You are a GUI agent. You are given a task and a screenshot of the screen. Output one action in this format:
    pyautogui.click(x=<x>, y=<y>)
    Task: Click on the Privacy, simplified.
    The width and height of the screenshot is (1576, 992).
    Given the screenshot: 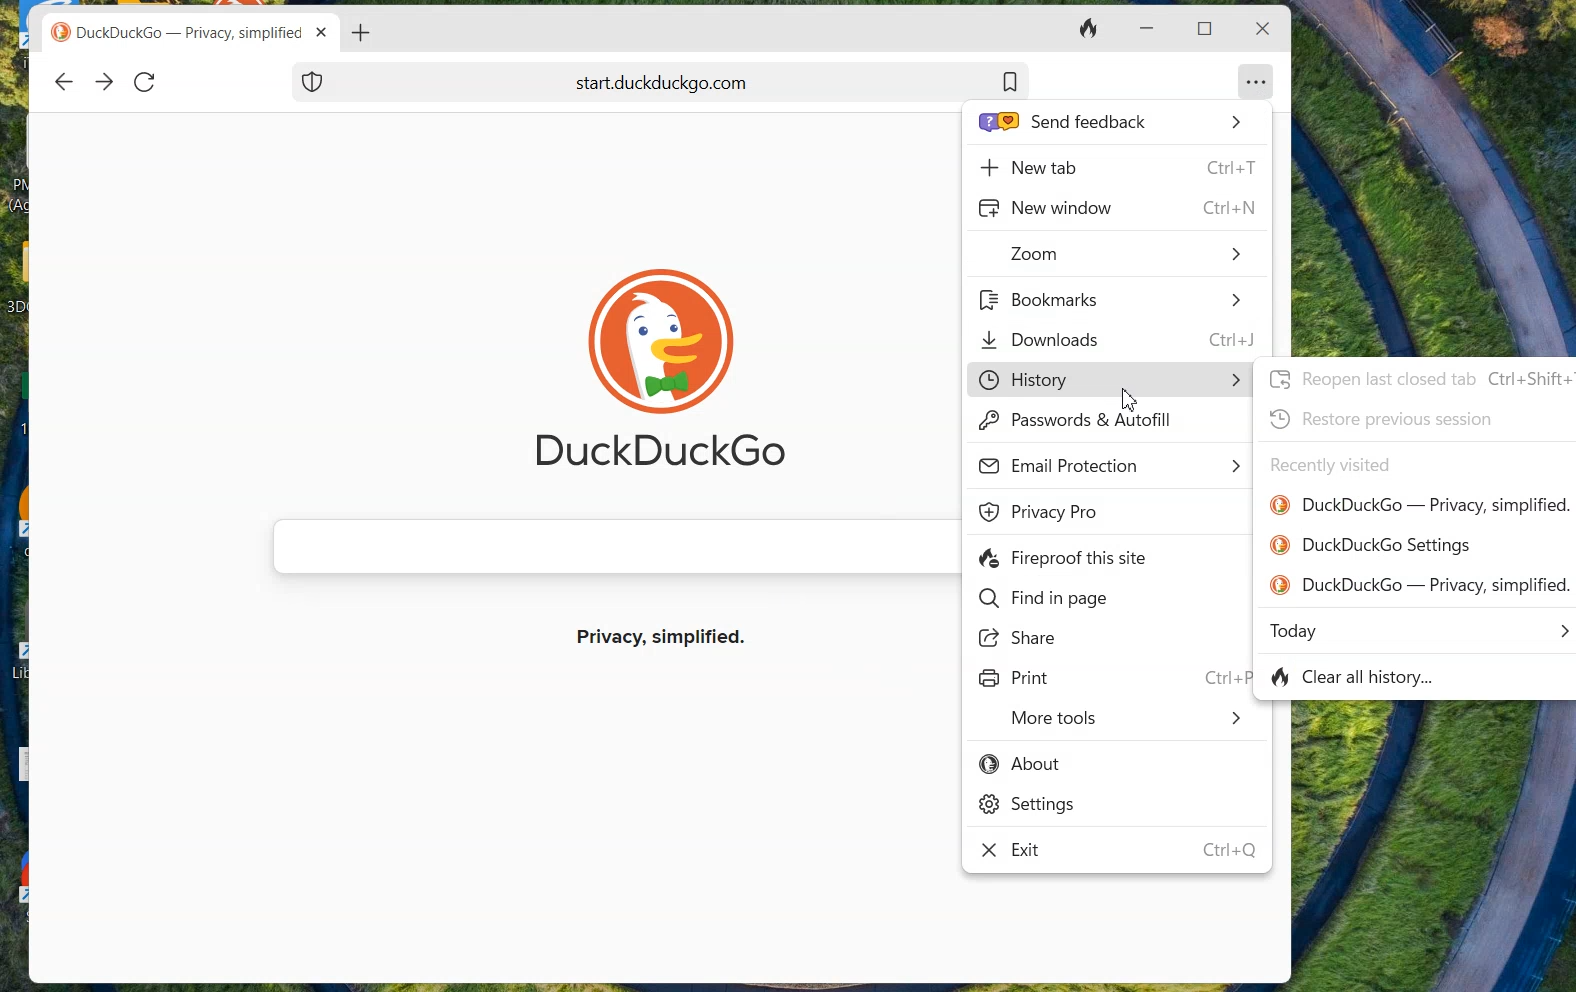 What is the action you would take?
    pyautogui.click(x=670, y=639)
    